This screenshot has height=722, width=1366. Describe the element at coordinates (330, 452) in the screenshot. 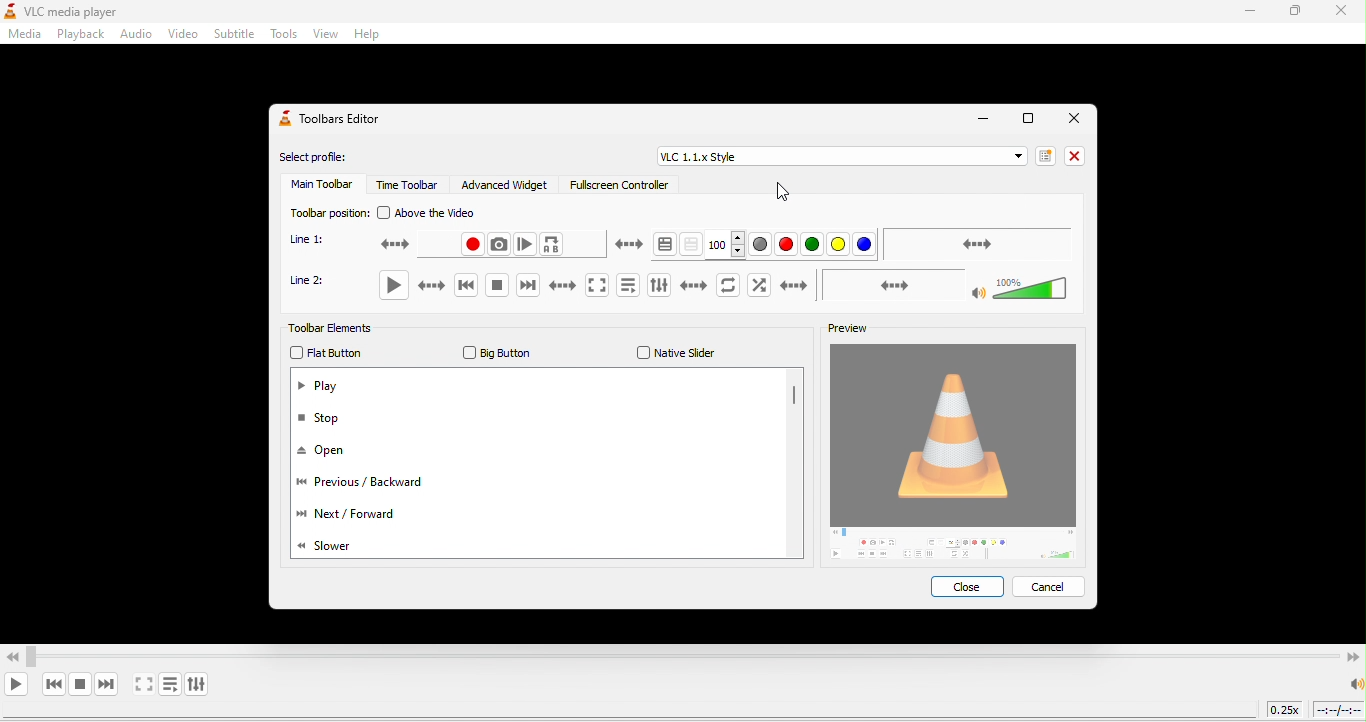

I see `open` at that location.